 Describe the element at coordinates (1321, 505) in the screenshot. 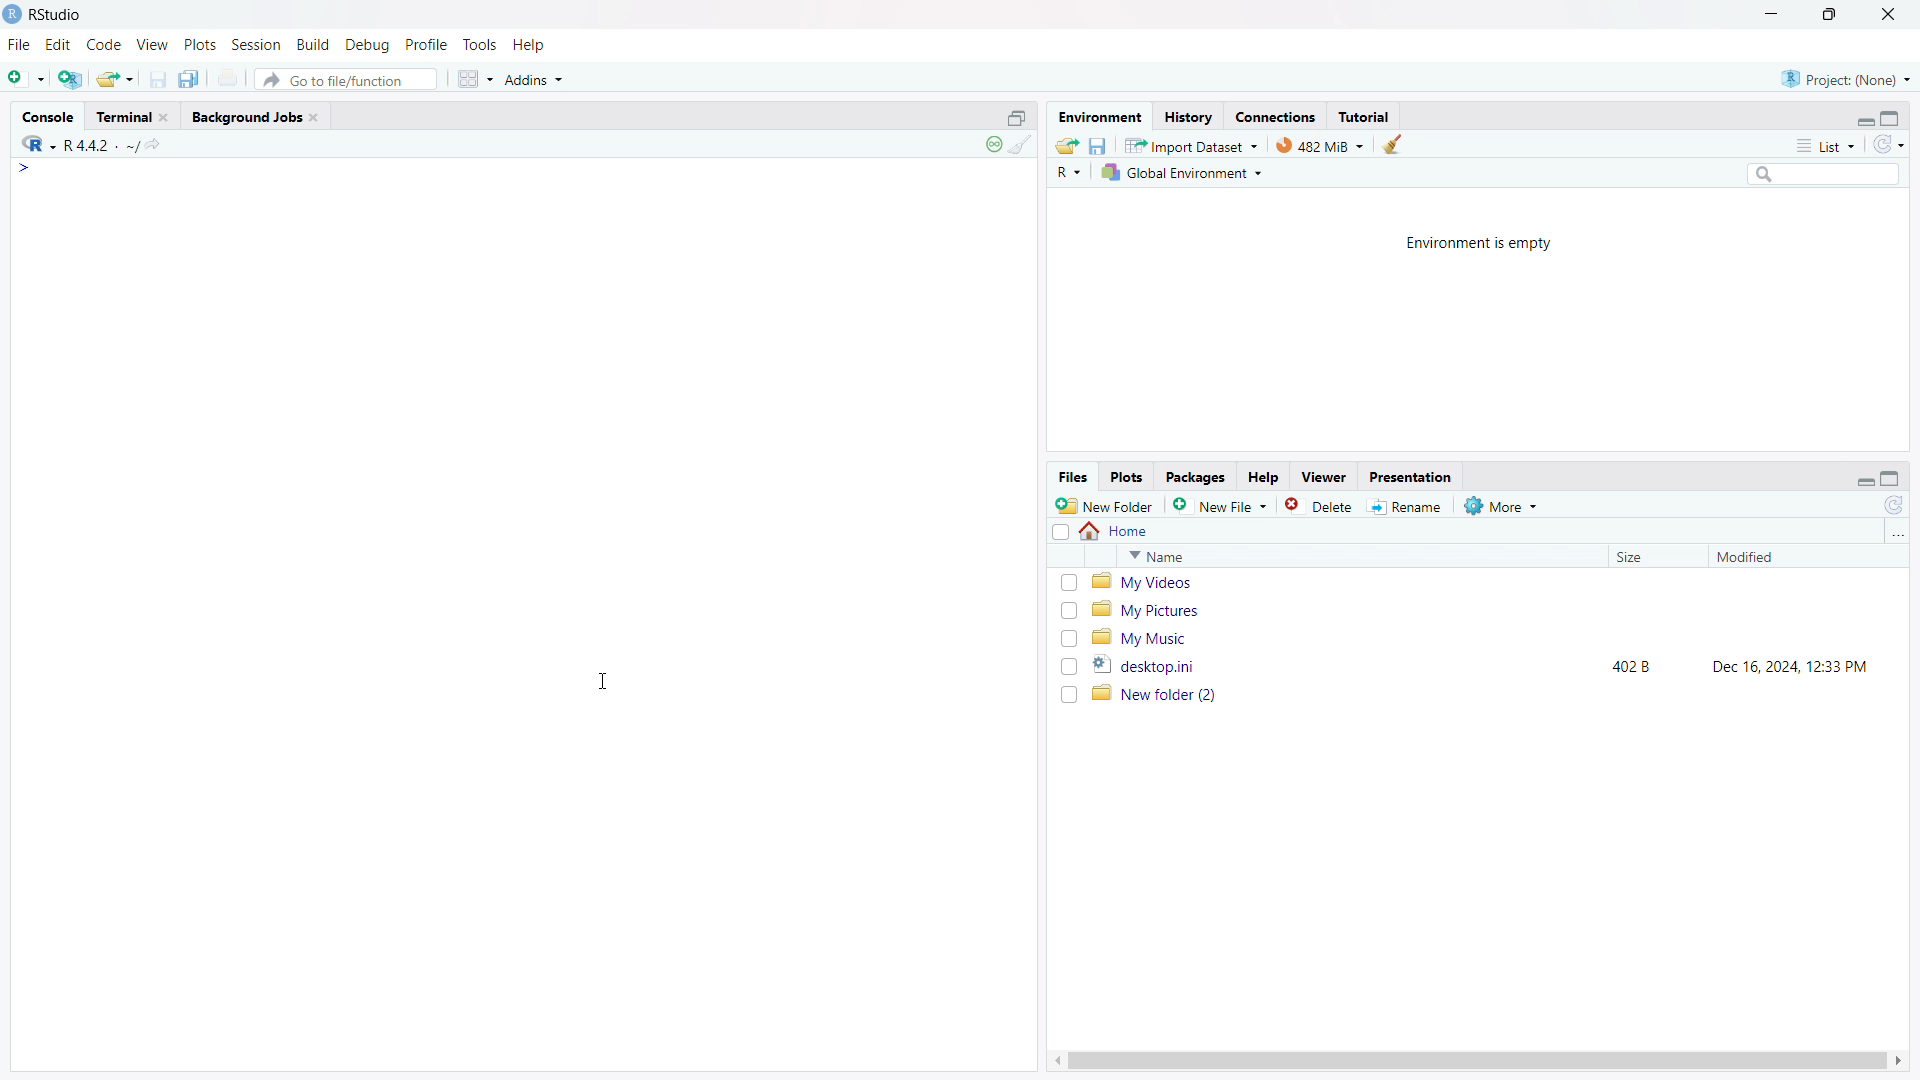

I see `delete` at that location.